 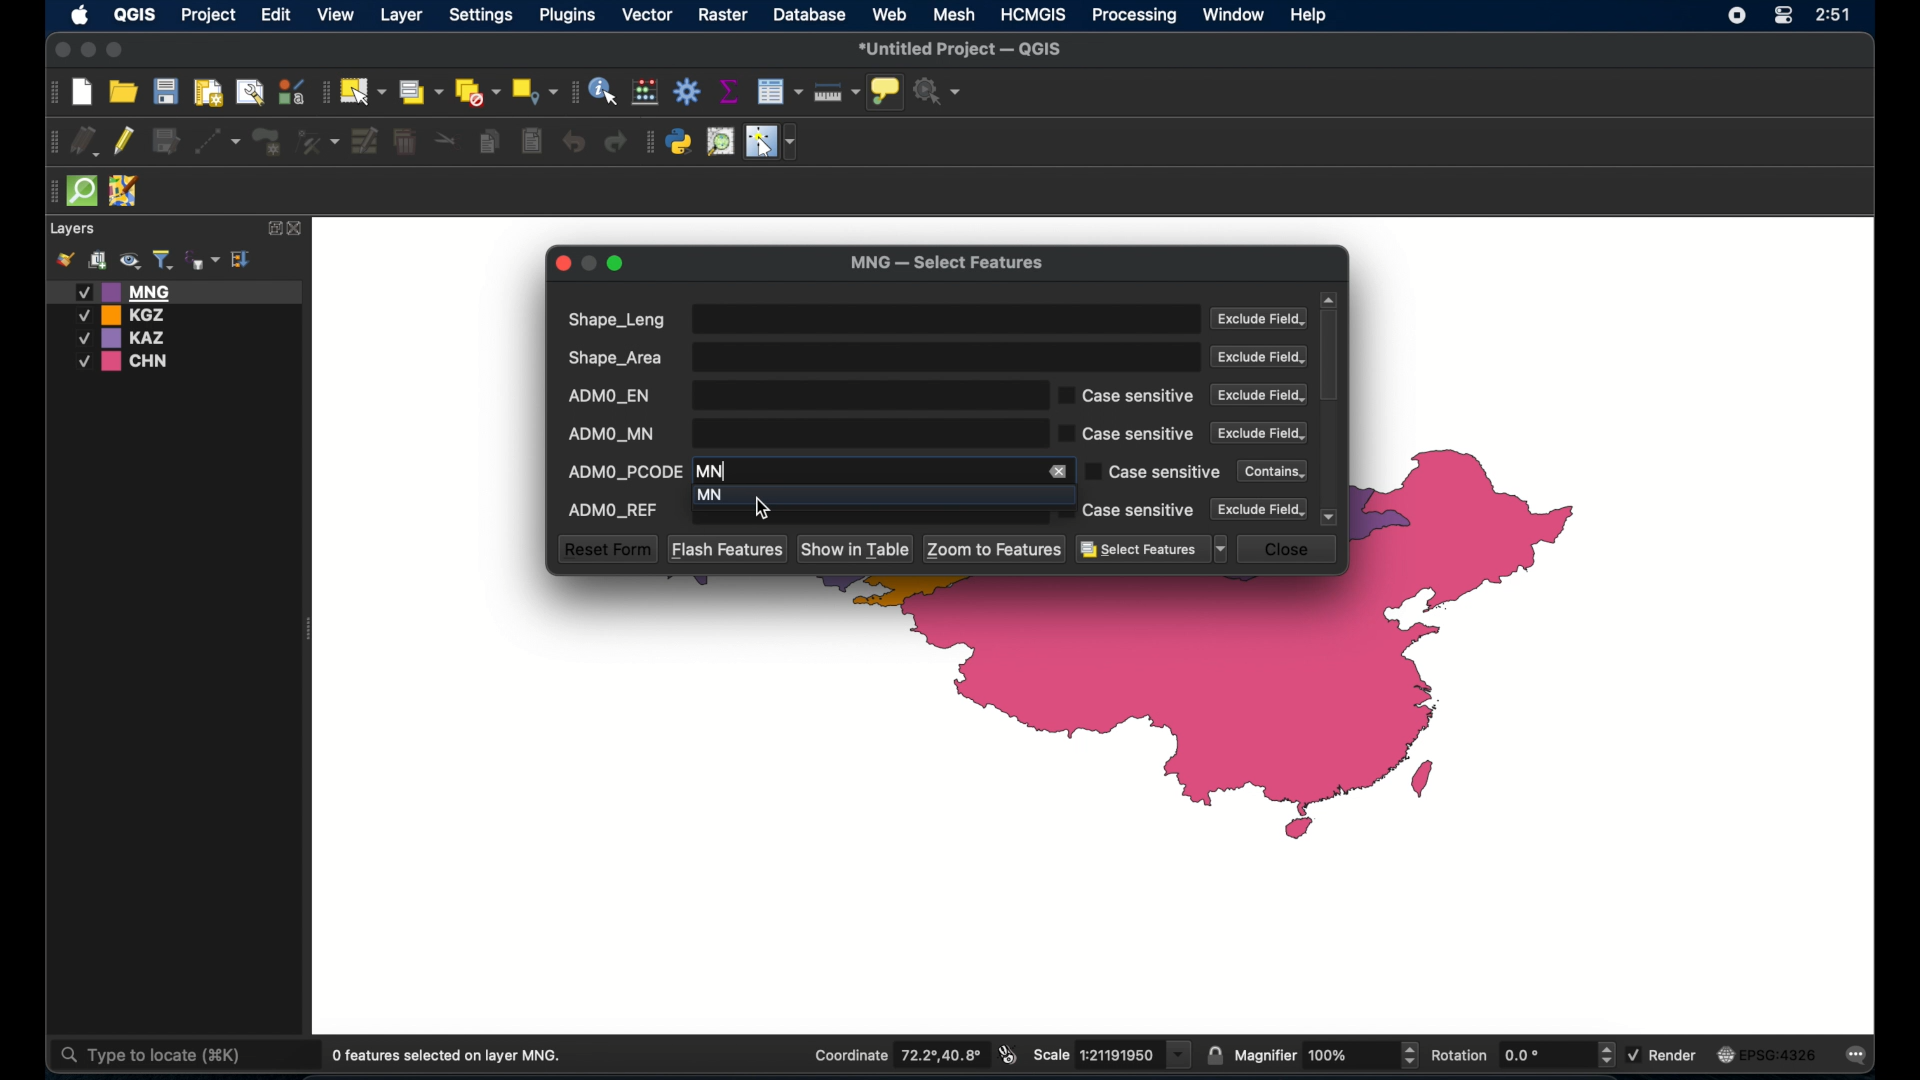 What do you see at coordinates (1127, 395) in the screenshot?
I see `case sensitive` at bounding box center [1127, 395].